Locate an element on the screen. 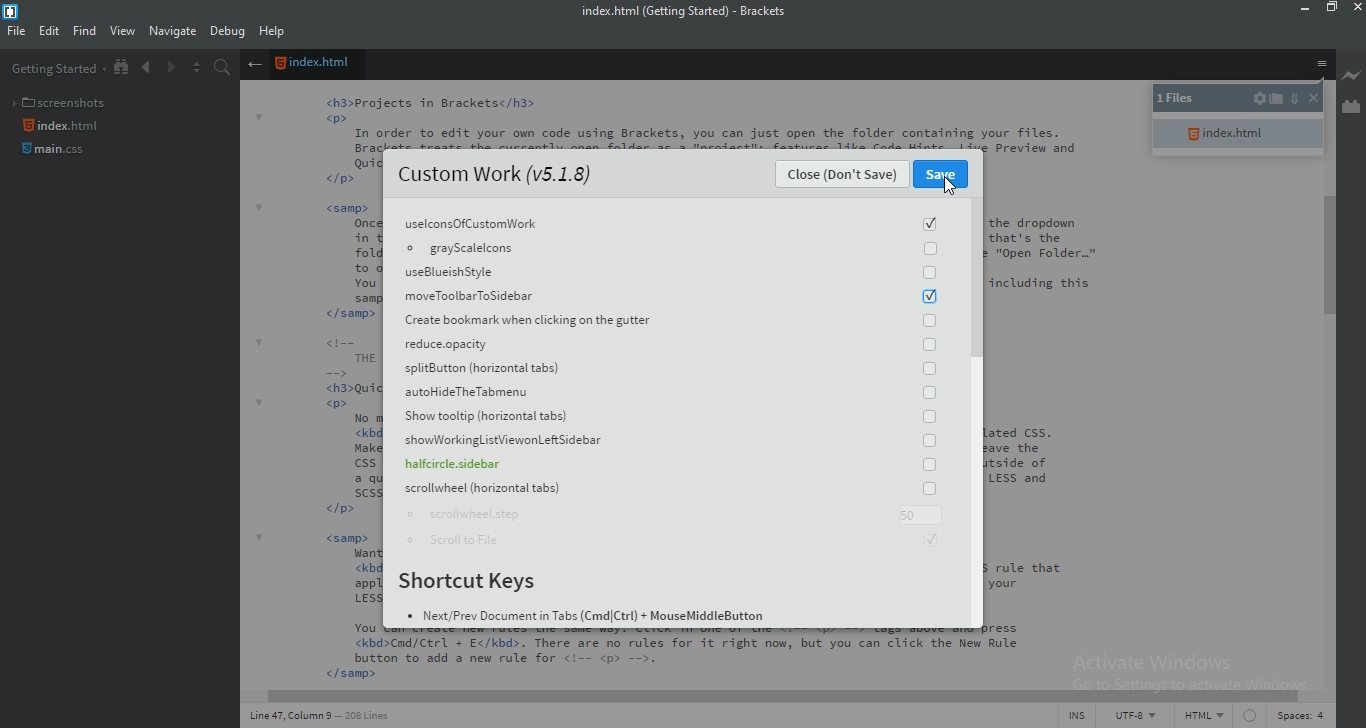  close menu is located at coordinates (254, 65).